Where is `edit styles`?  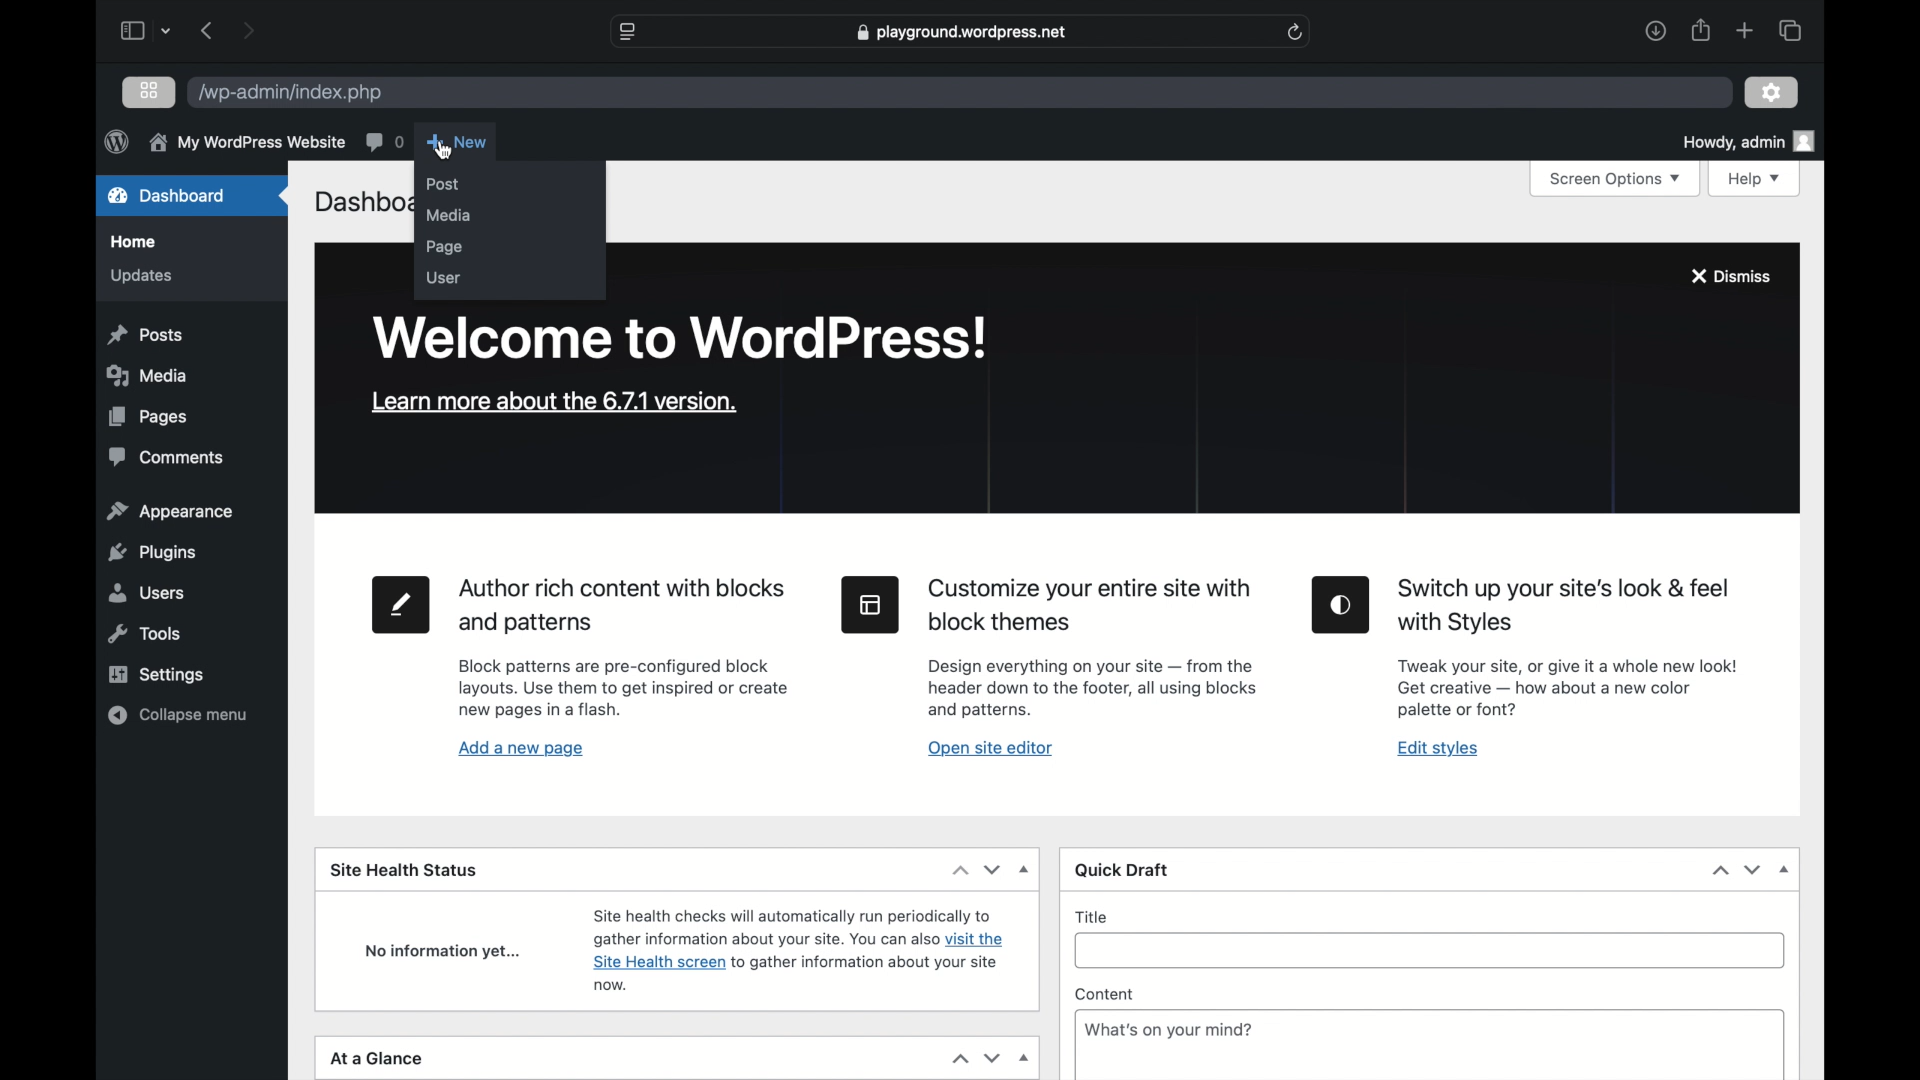 edit styles is located at coordinates (1438, 750).